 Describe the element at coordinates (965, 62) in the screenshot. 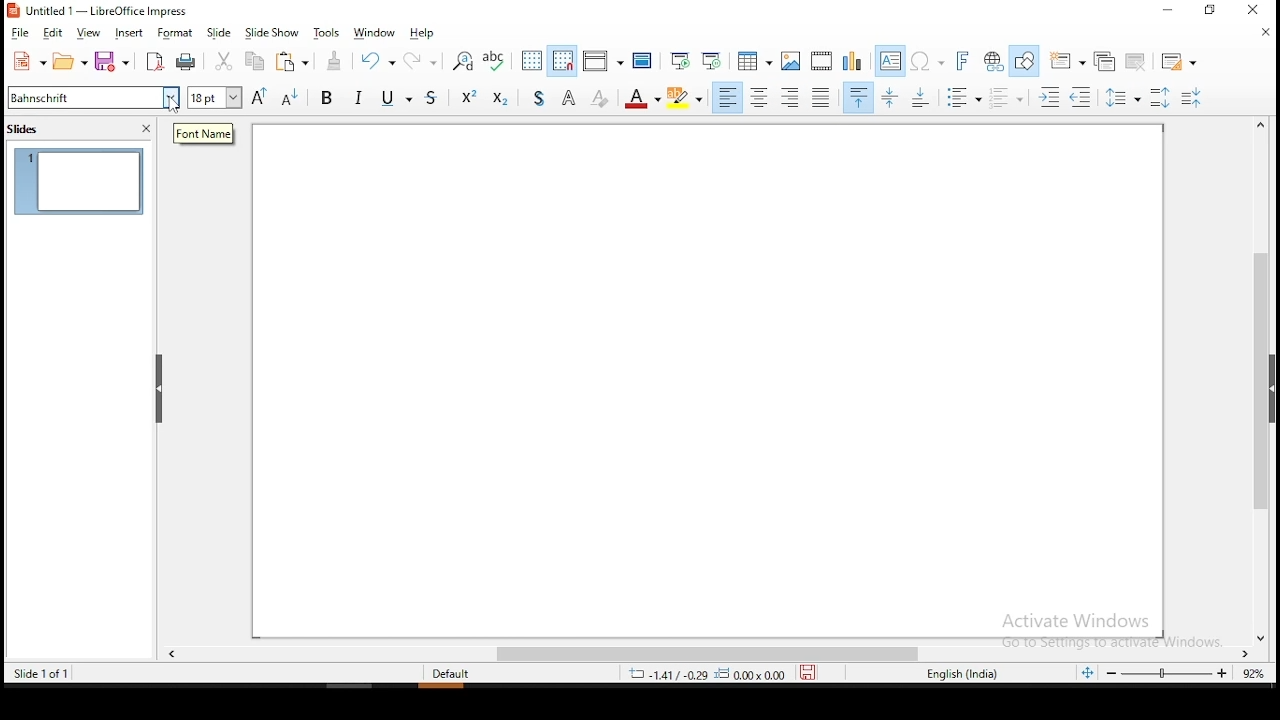

I see `insert font work text` at that location.